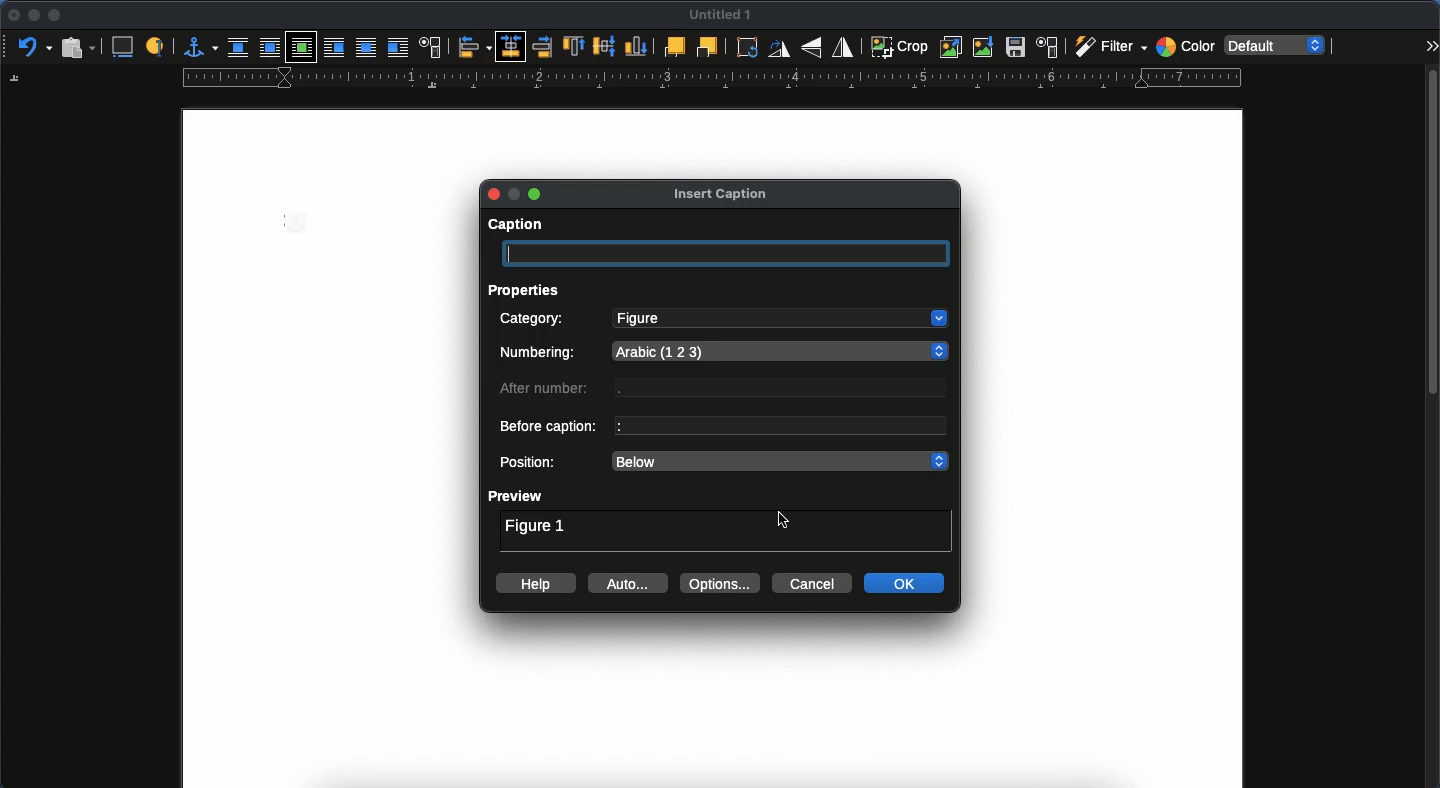 This screenshot has width=1440, height=788. I want to click on minimize, so click(518, 194).